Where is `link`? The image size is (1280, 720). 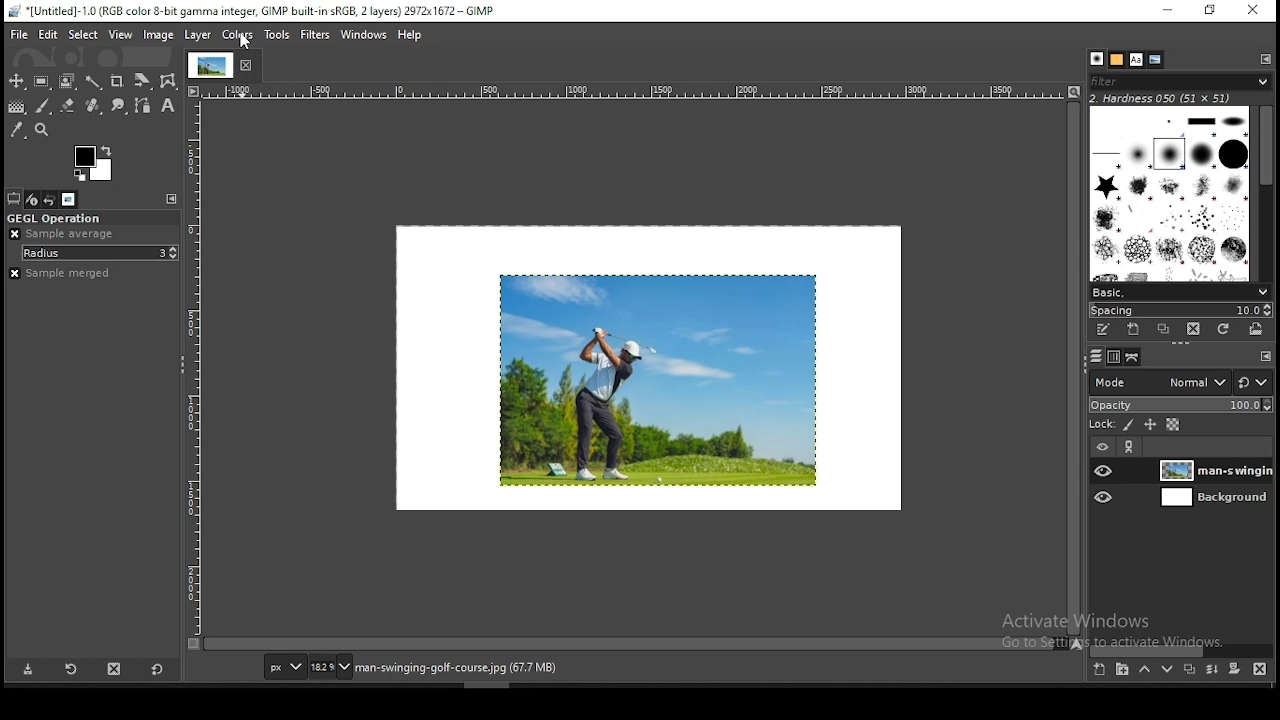 link is located at coordinates (1130, 448).